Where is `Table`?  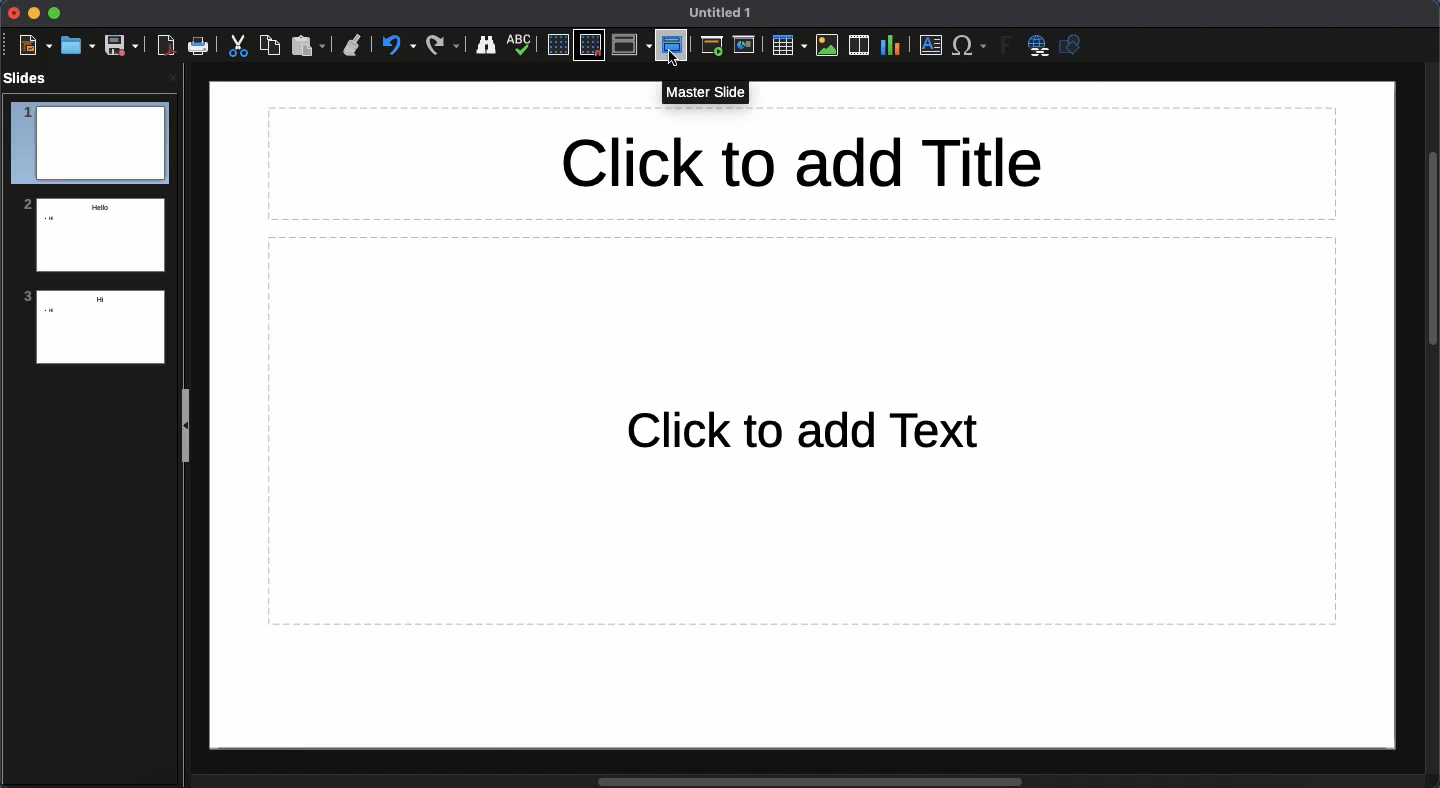 Table is located at coordinates (789, 46).